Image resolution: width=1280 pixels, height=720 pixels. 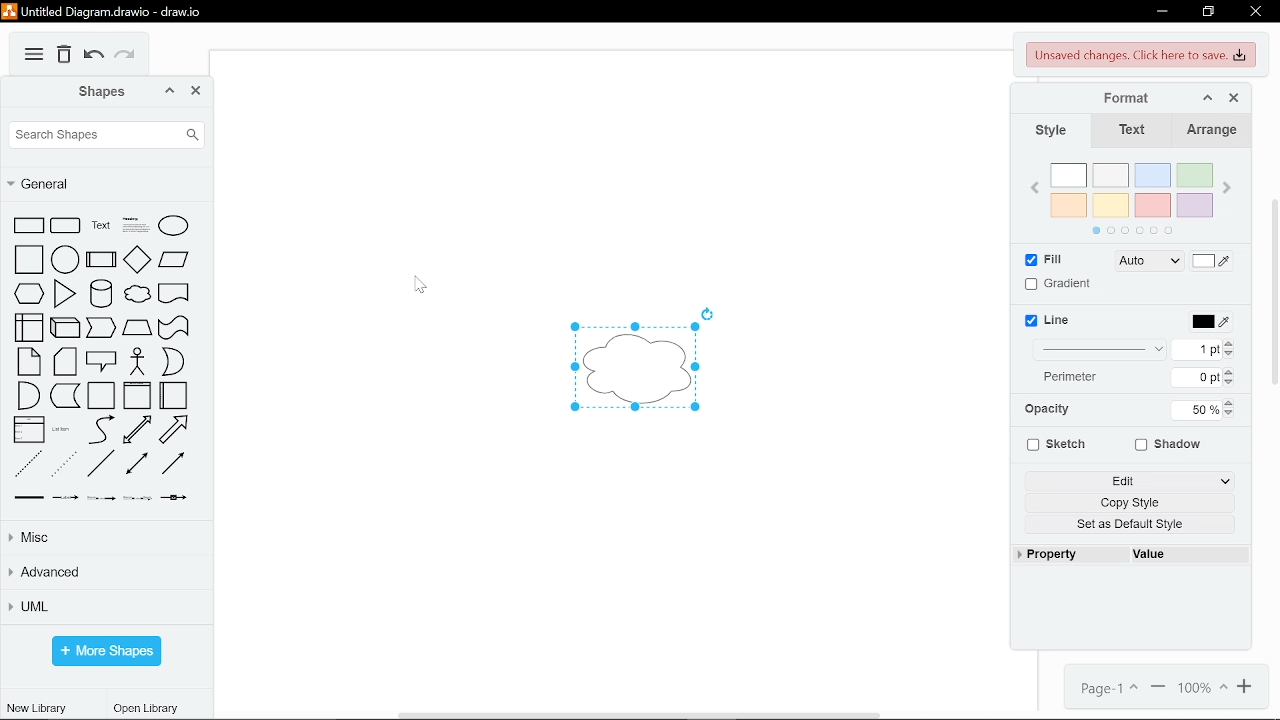 What do you see at coordinates (103, 571) in the screenshot?
I see `advanced` at bounding box center [103, 571].